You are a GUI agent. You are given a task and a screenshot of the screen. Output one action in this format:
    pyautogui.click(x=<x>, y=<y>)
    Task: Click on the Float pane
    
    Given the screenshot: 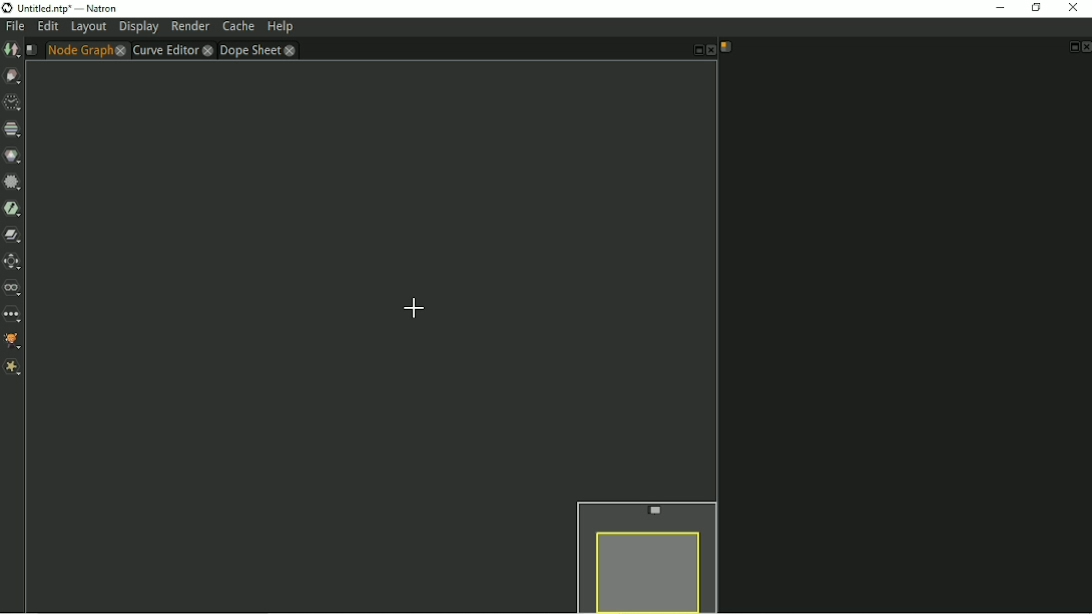 What is the action you would take?
    pyautogui.click(x=1072, y=47)
    